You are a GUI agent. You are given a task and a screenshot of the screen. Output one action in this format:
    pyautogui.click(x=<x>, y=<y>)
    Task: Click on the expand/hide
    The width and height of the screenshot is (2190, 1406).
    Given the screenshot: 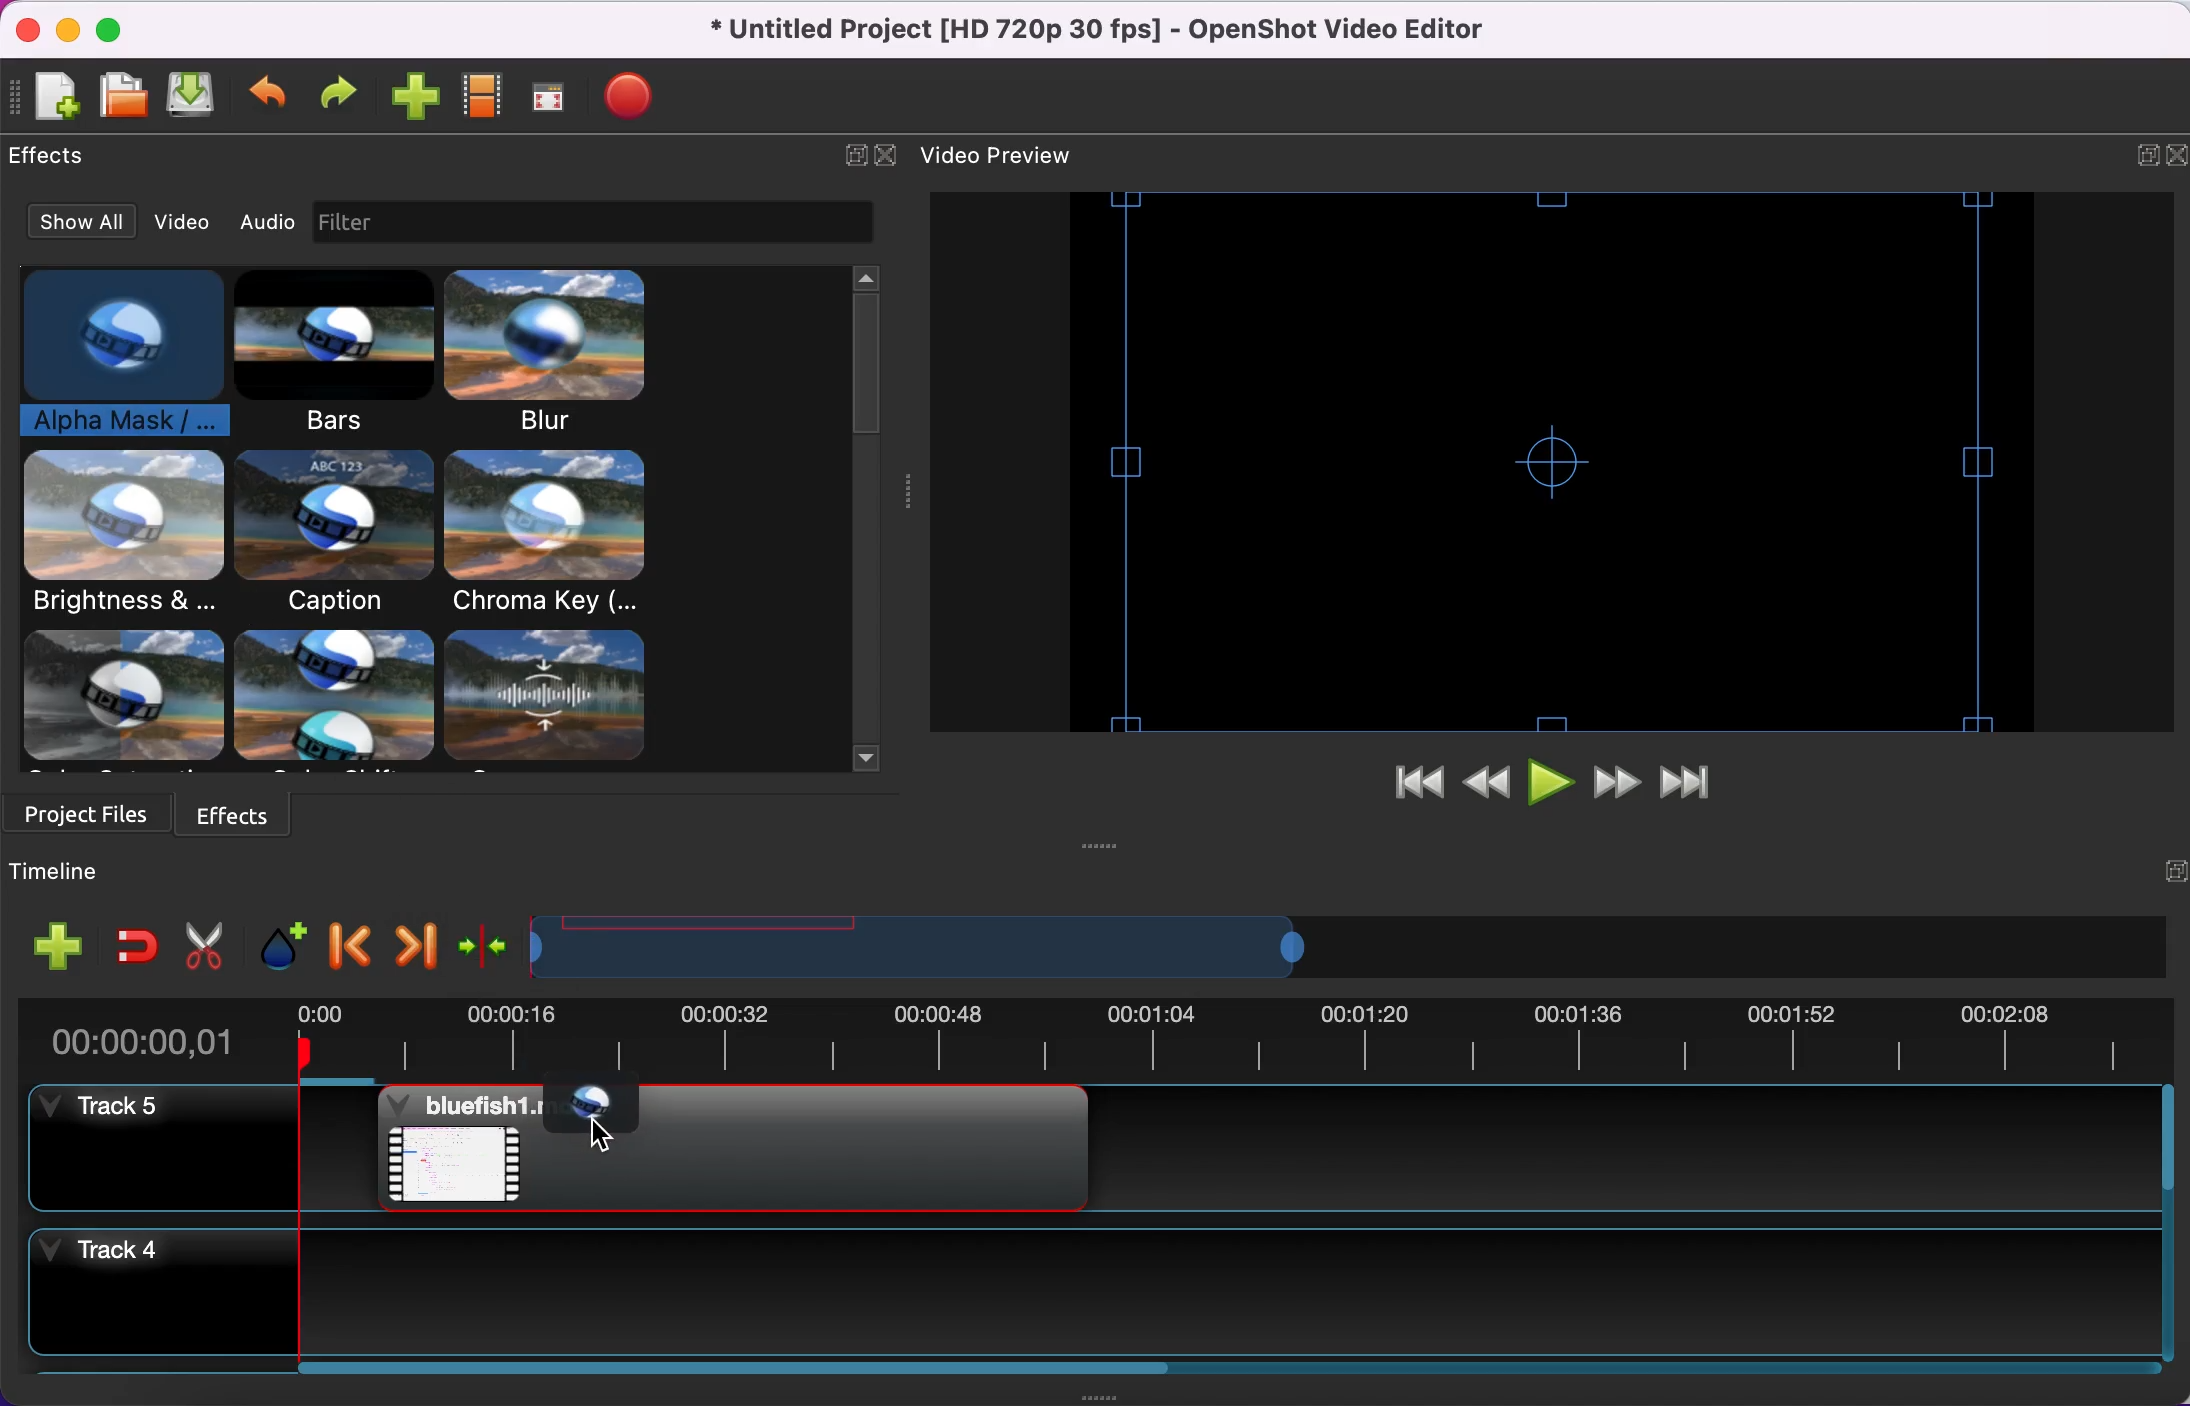 What is the action you would take?
    pyautogui.click(x=855, y=162)
    